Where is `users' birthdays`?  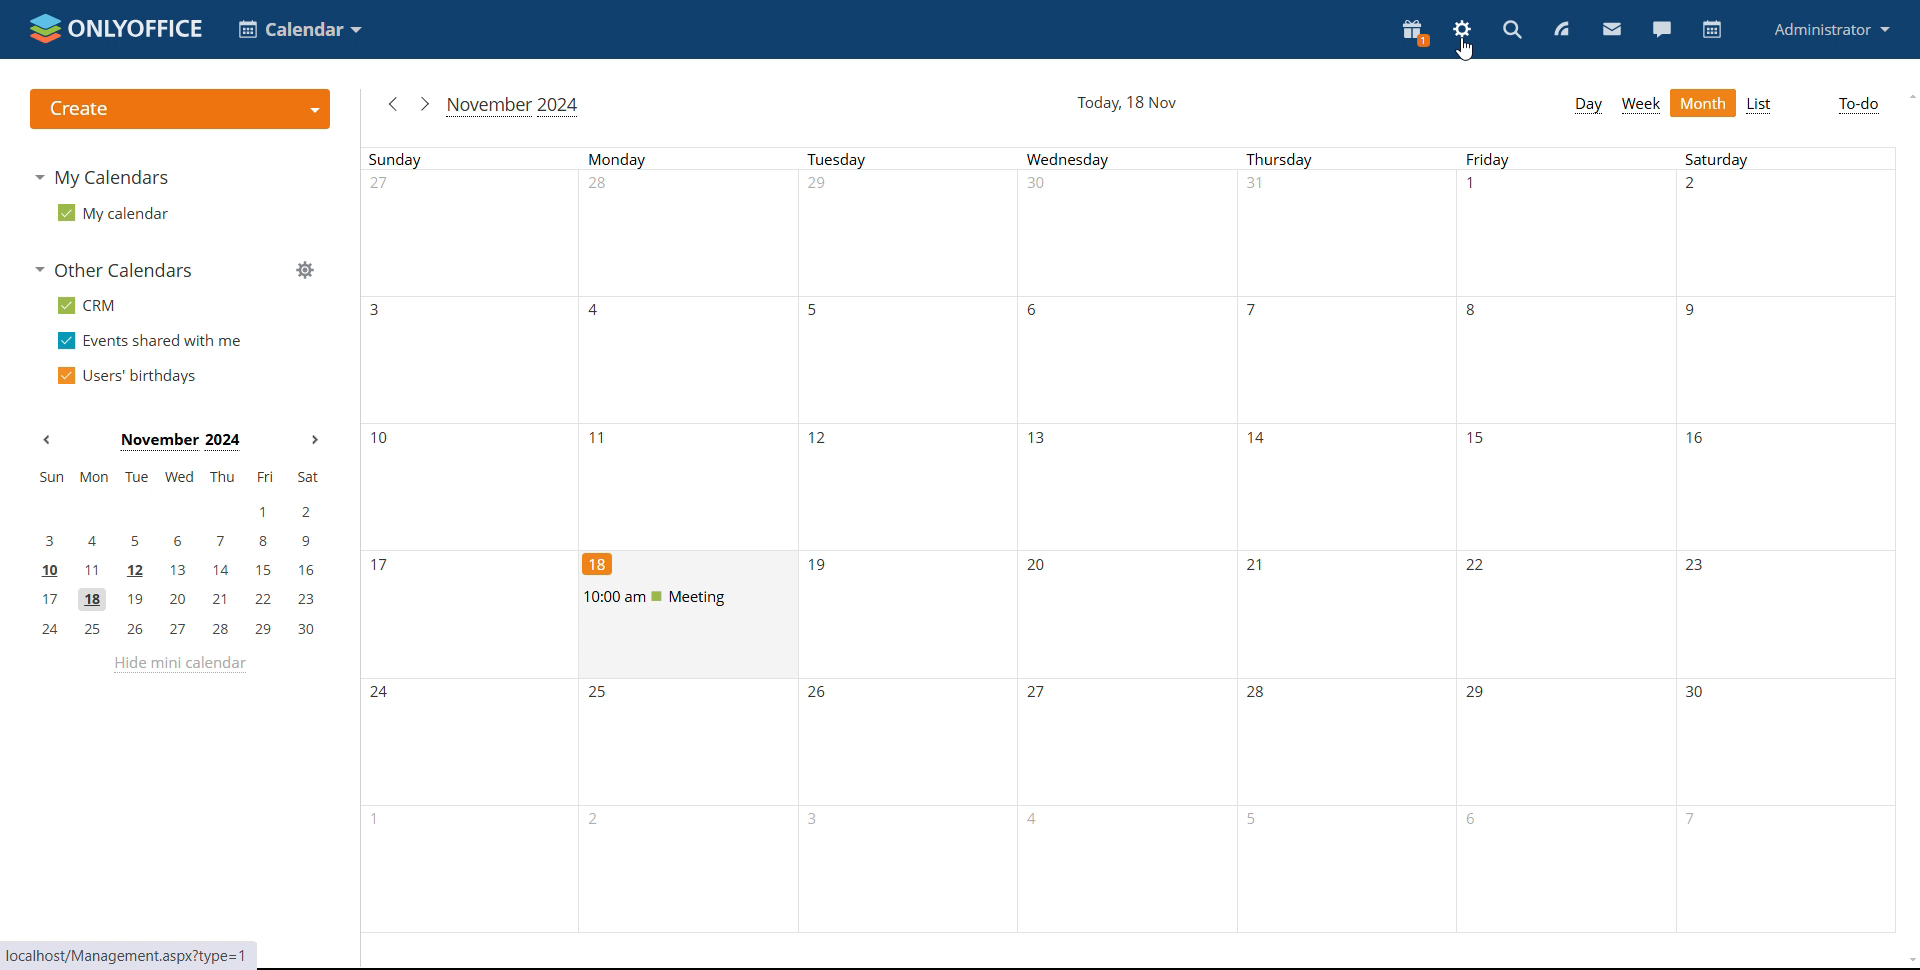 users' birthdays is located at coordinates (125, 378).